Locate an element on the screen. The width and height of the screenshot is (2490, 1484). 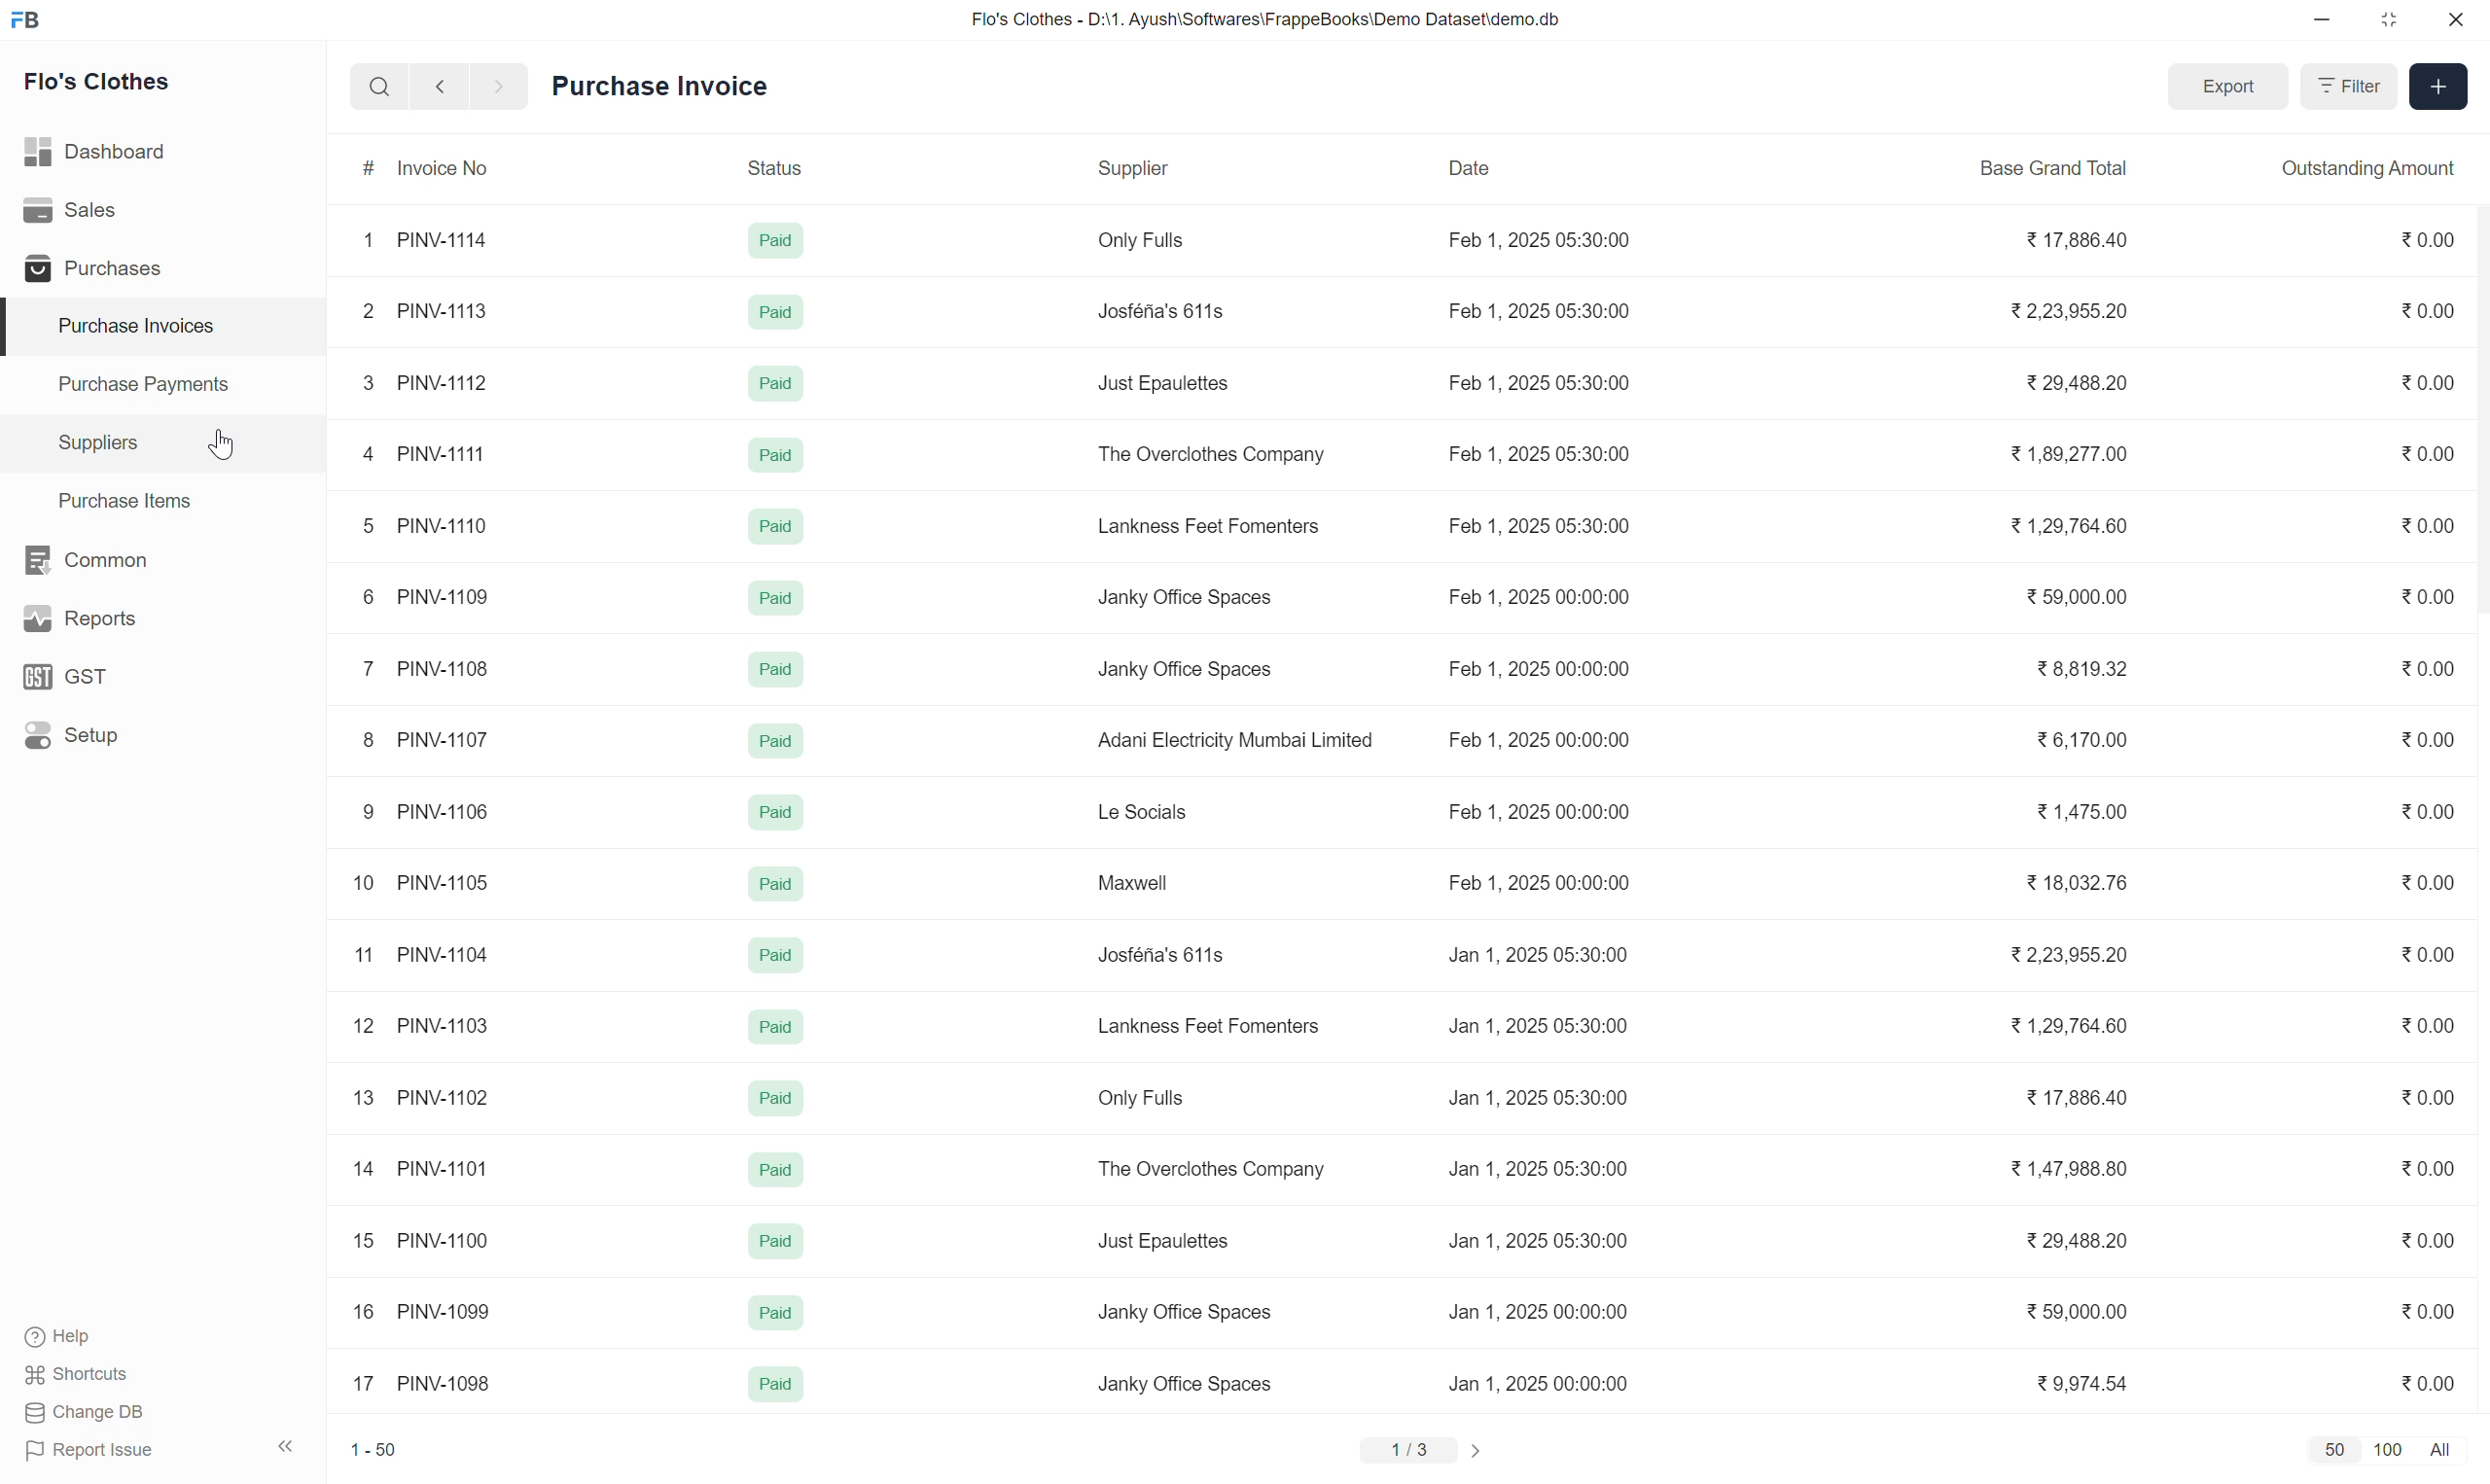
0.00 is located at coordinates (2427, 883).